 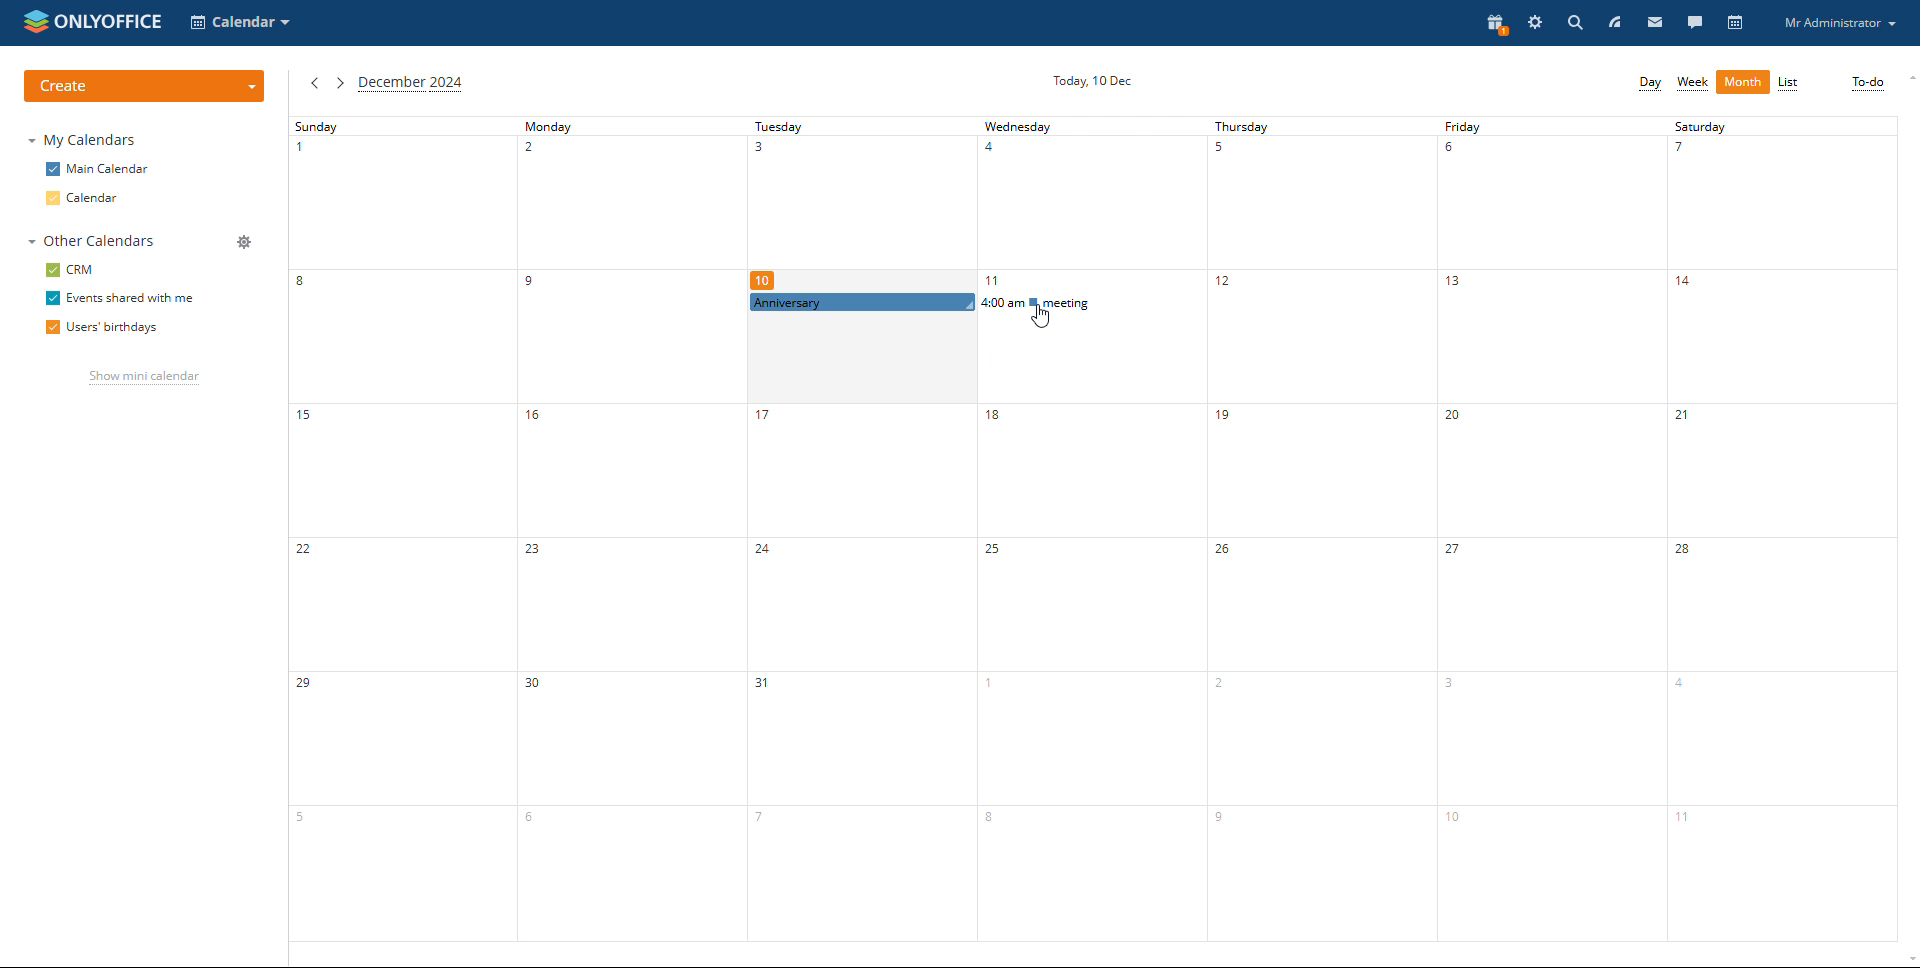 I want to click on wedbesday, so click(x=1087, y=641).